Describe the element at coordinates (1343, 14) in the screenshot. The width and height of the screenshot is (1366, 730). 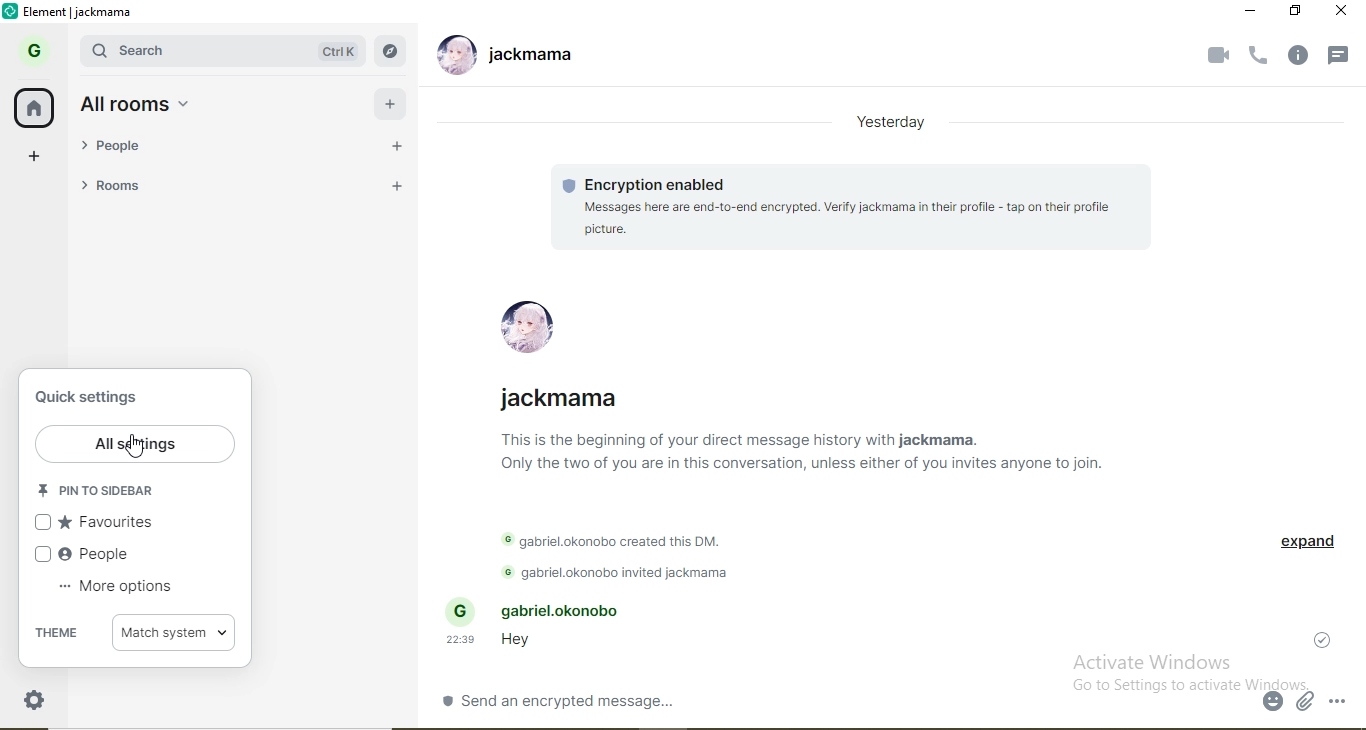
I see `close` at that location.